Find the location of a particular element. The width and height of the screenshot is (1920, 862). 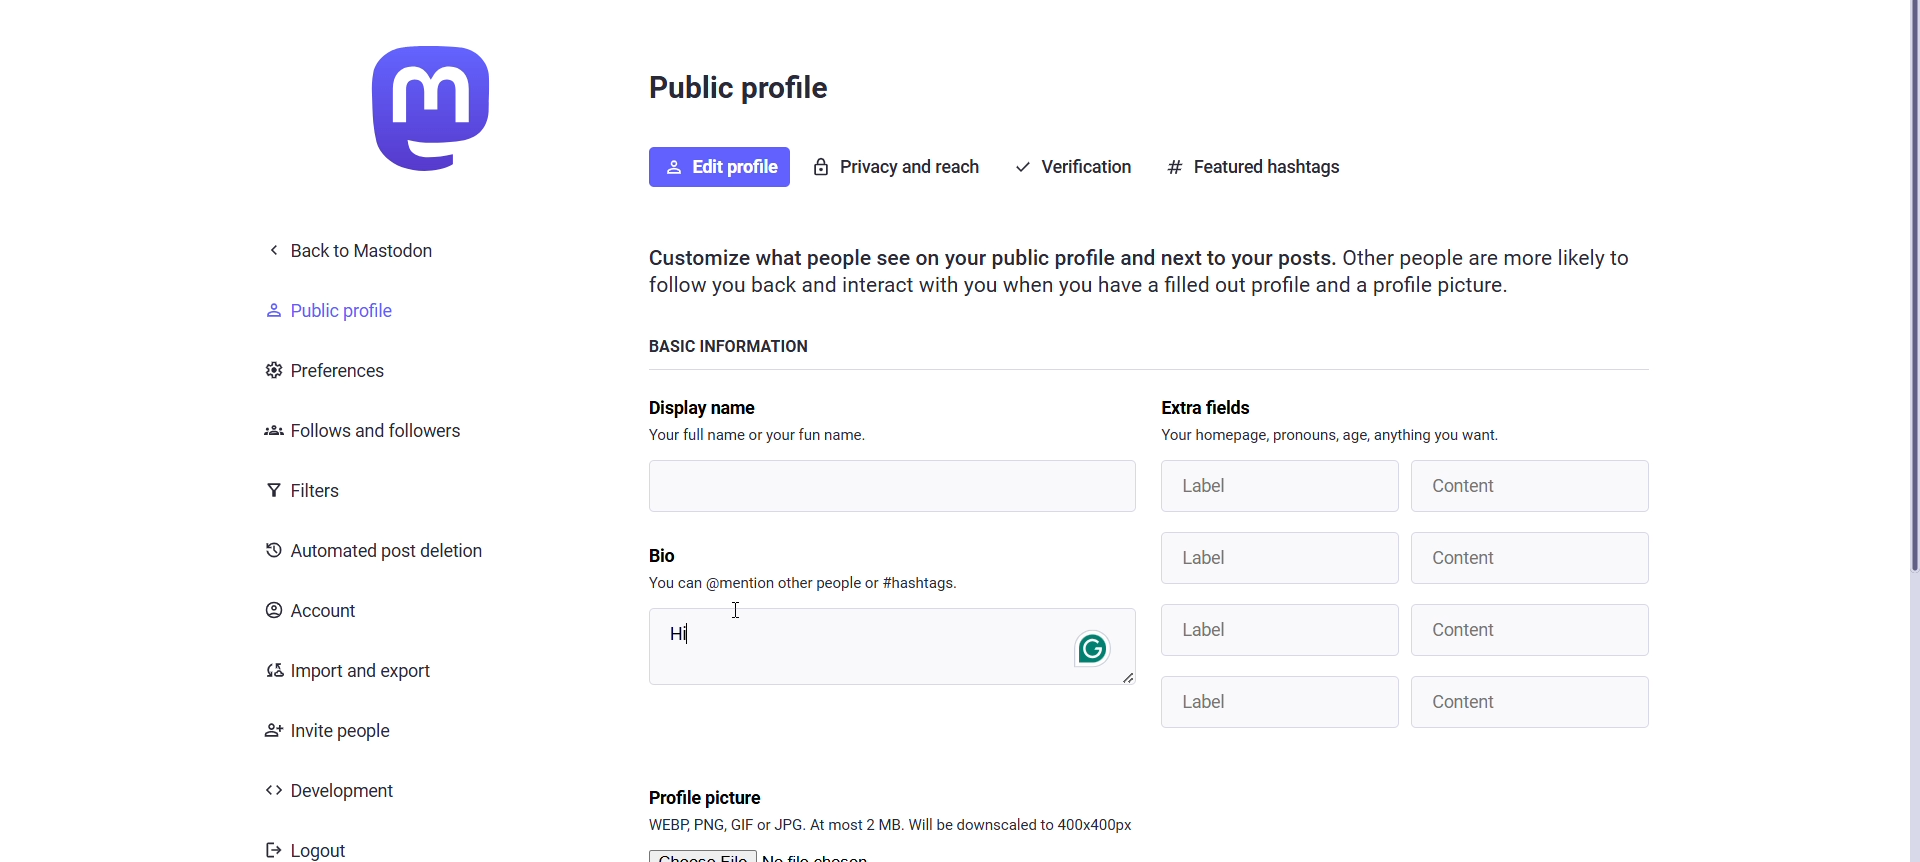

Public Profile is located at coordinates (345, 309).